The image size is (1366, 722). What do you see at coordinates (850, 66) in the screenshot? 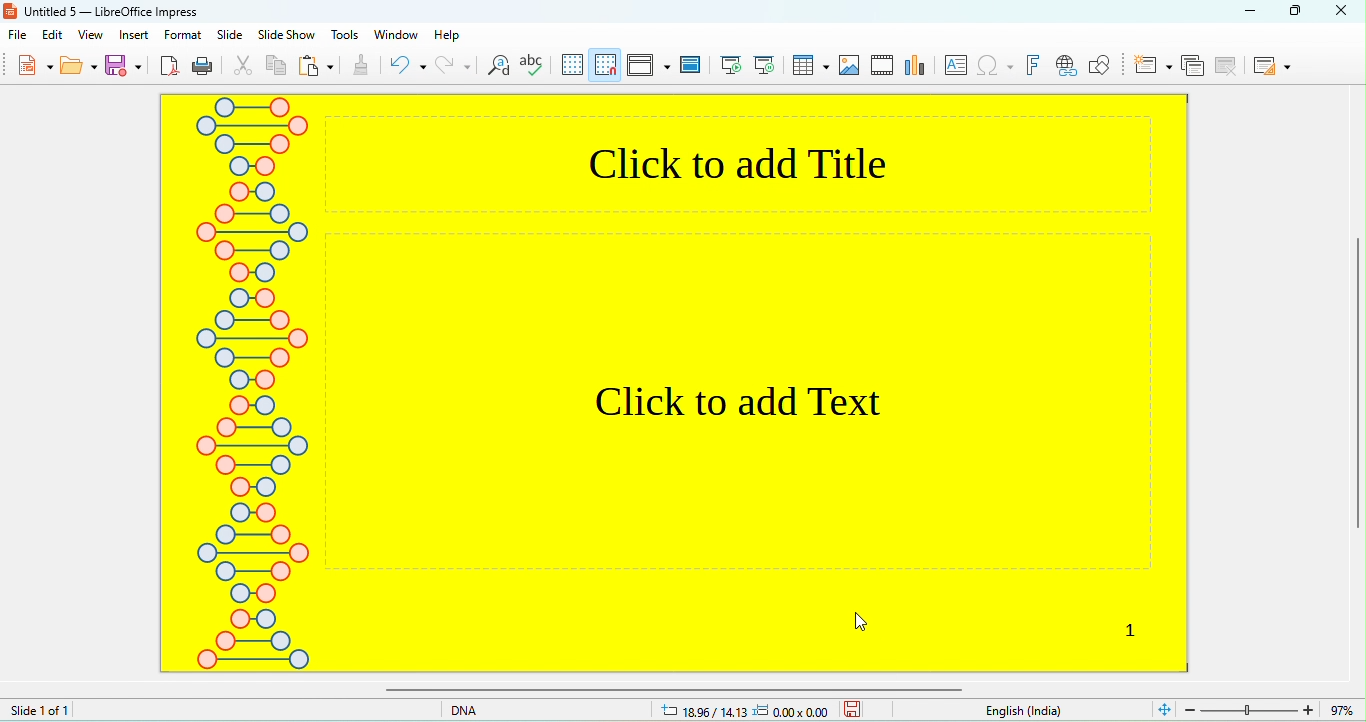
I see `chart` at bounding box center [850, 66].